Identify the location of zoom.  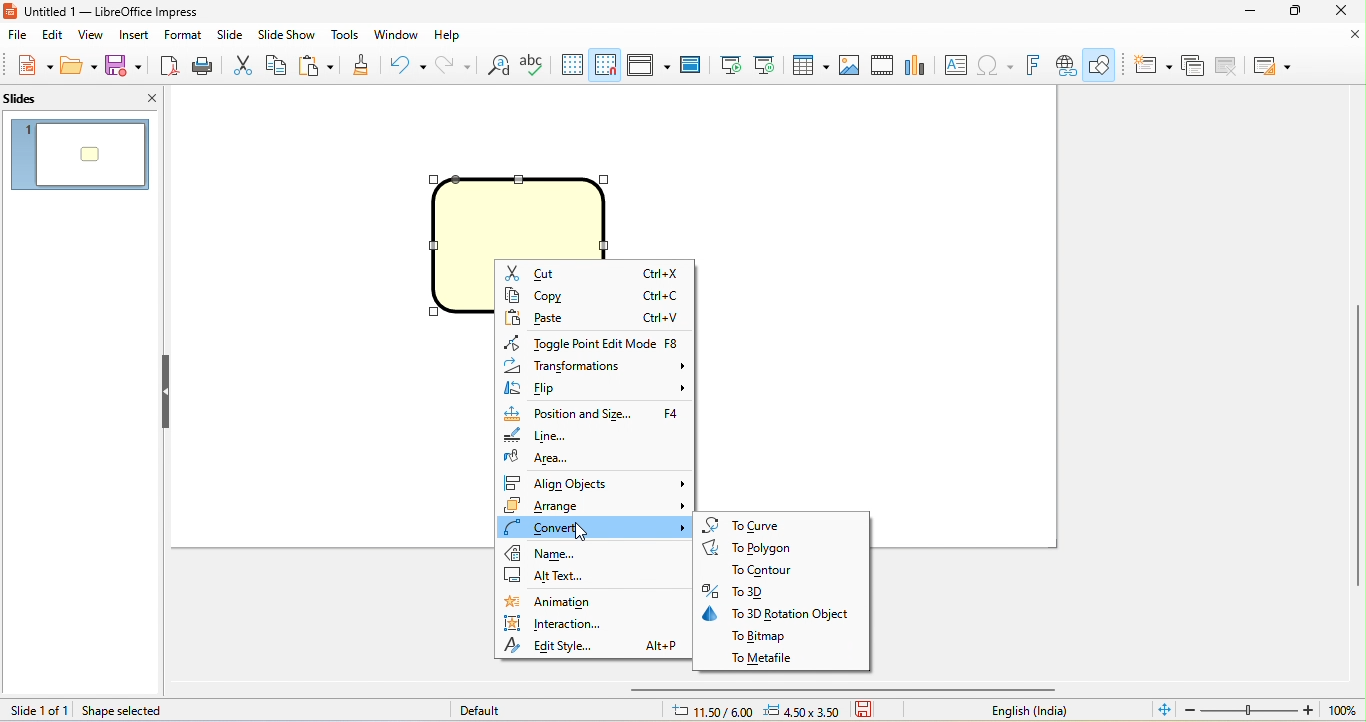
(1272, 710).